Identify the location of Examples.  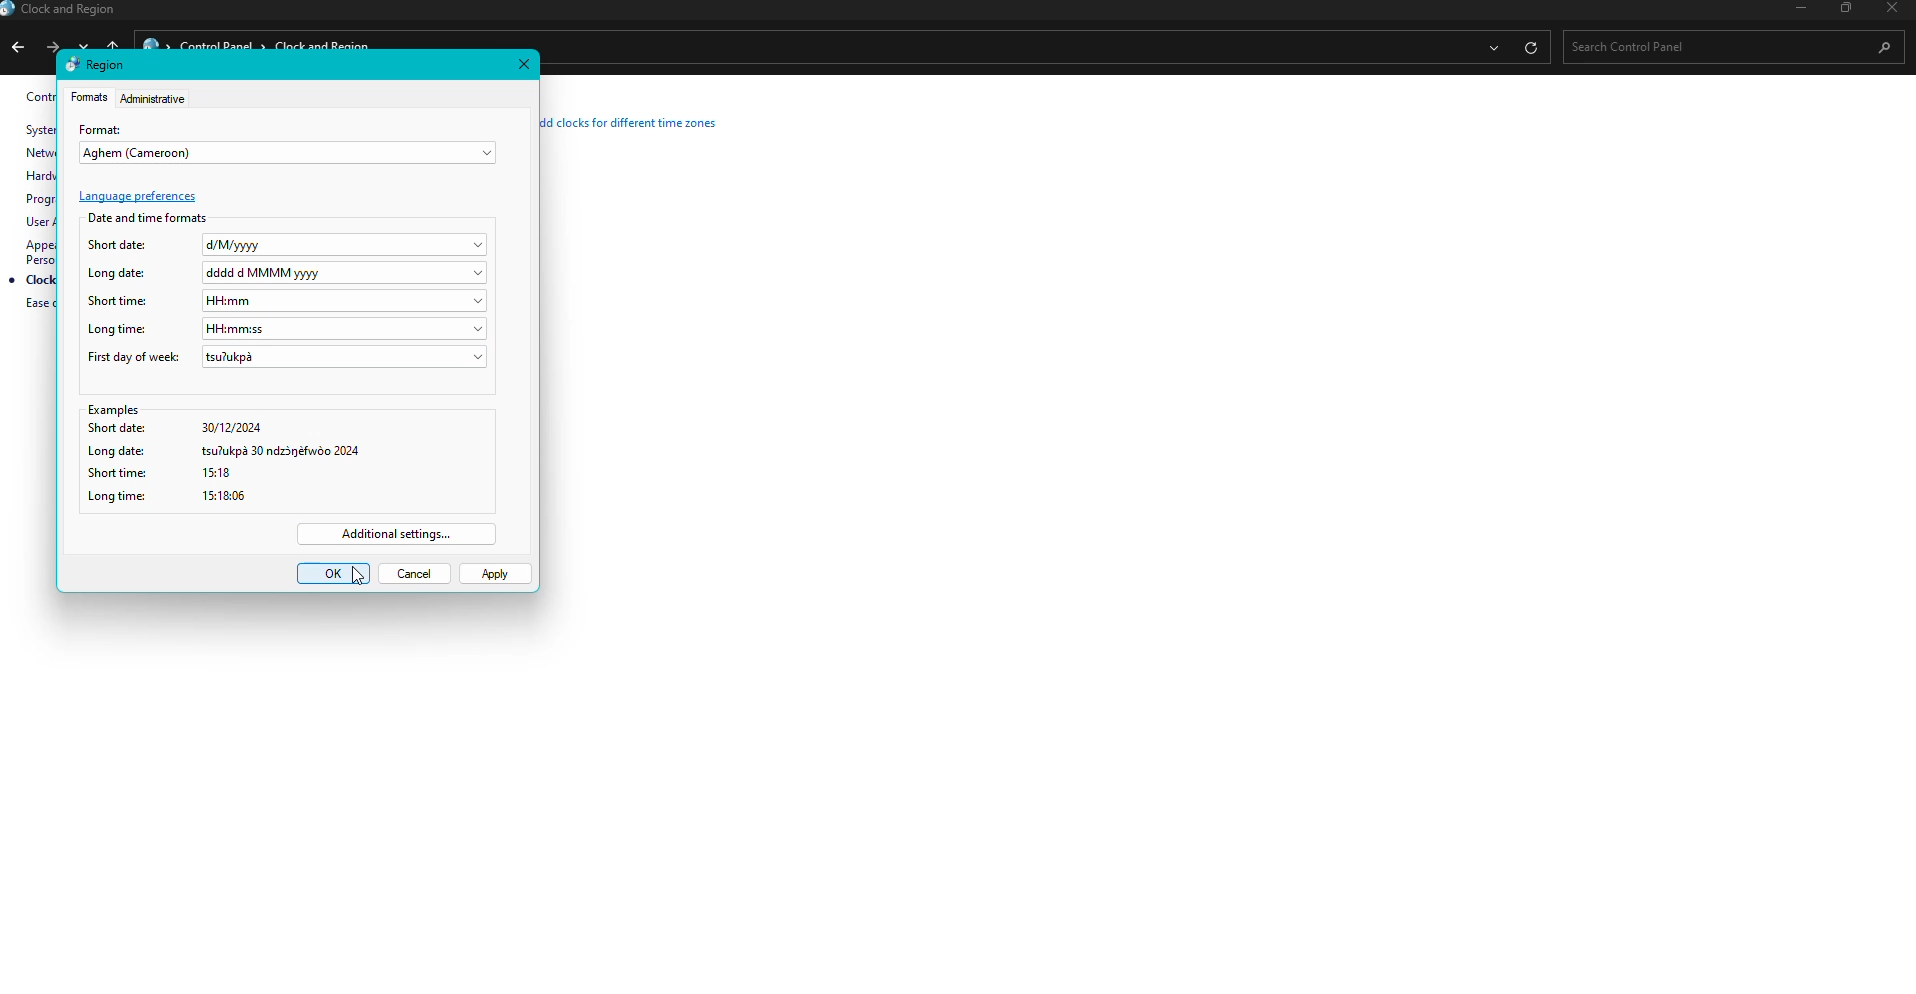
(286, 411).